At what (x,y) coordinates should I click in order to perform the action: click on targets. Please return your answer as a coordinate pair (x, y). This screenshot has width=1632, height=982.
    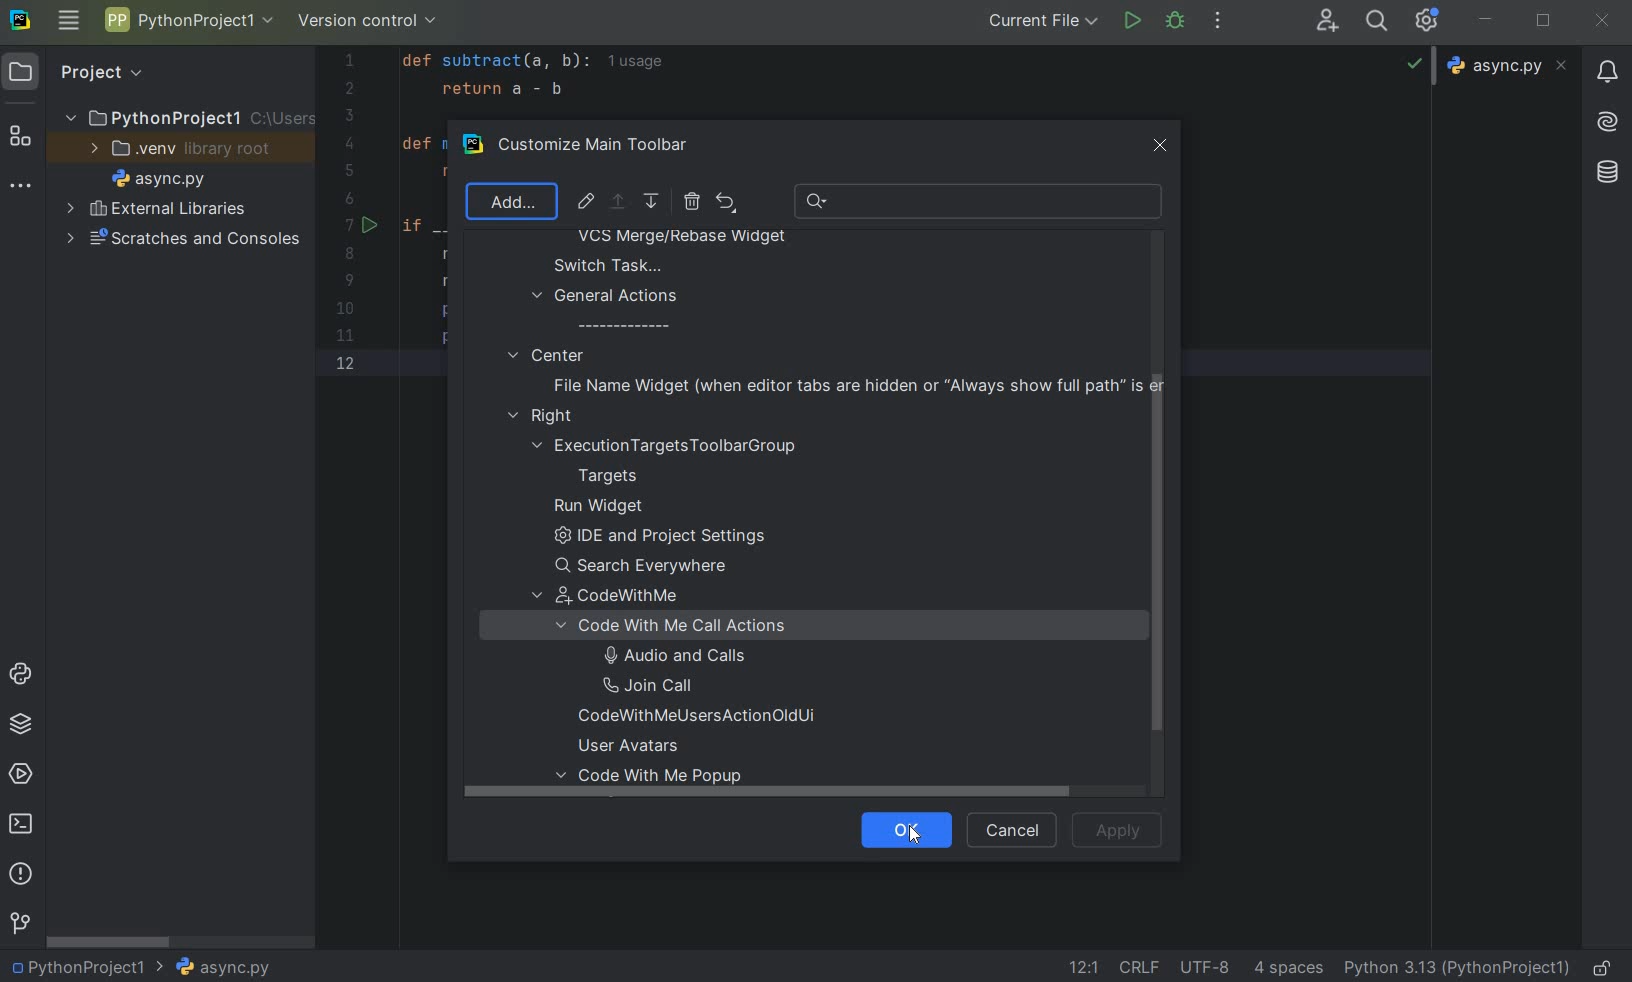
    Looking at the image, I should click on (621, 476).